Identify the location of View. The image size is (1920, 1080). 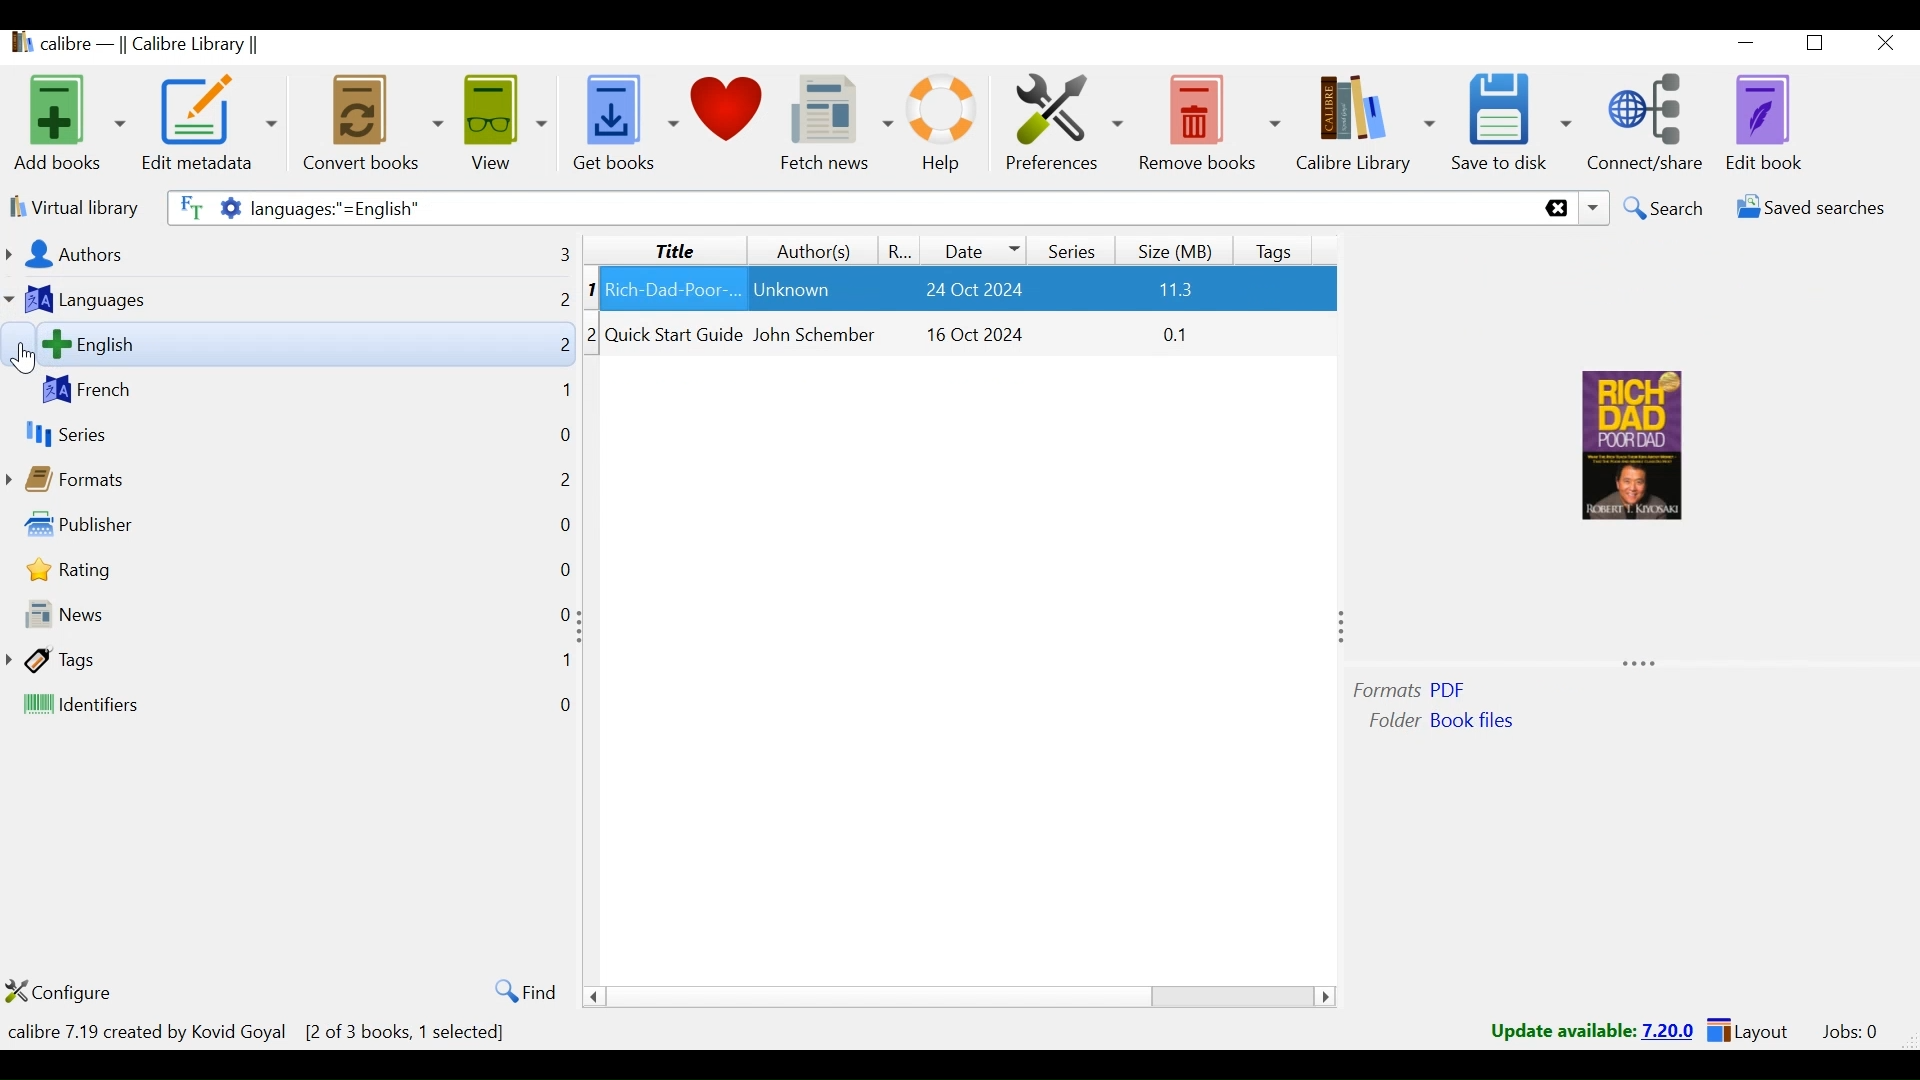
(506, 122).